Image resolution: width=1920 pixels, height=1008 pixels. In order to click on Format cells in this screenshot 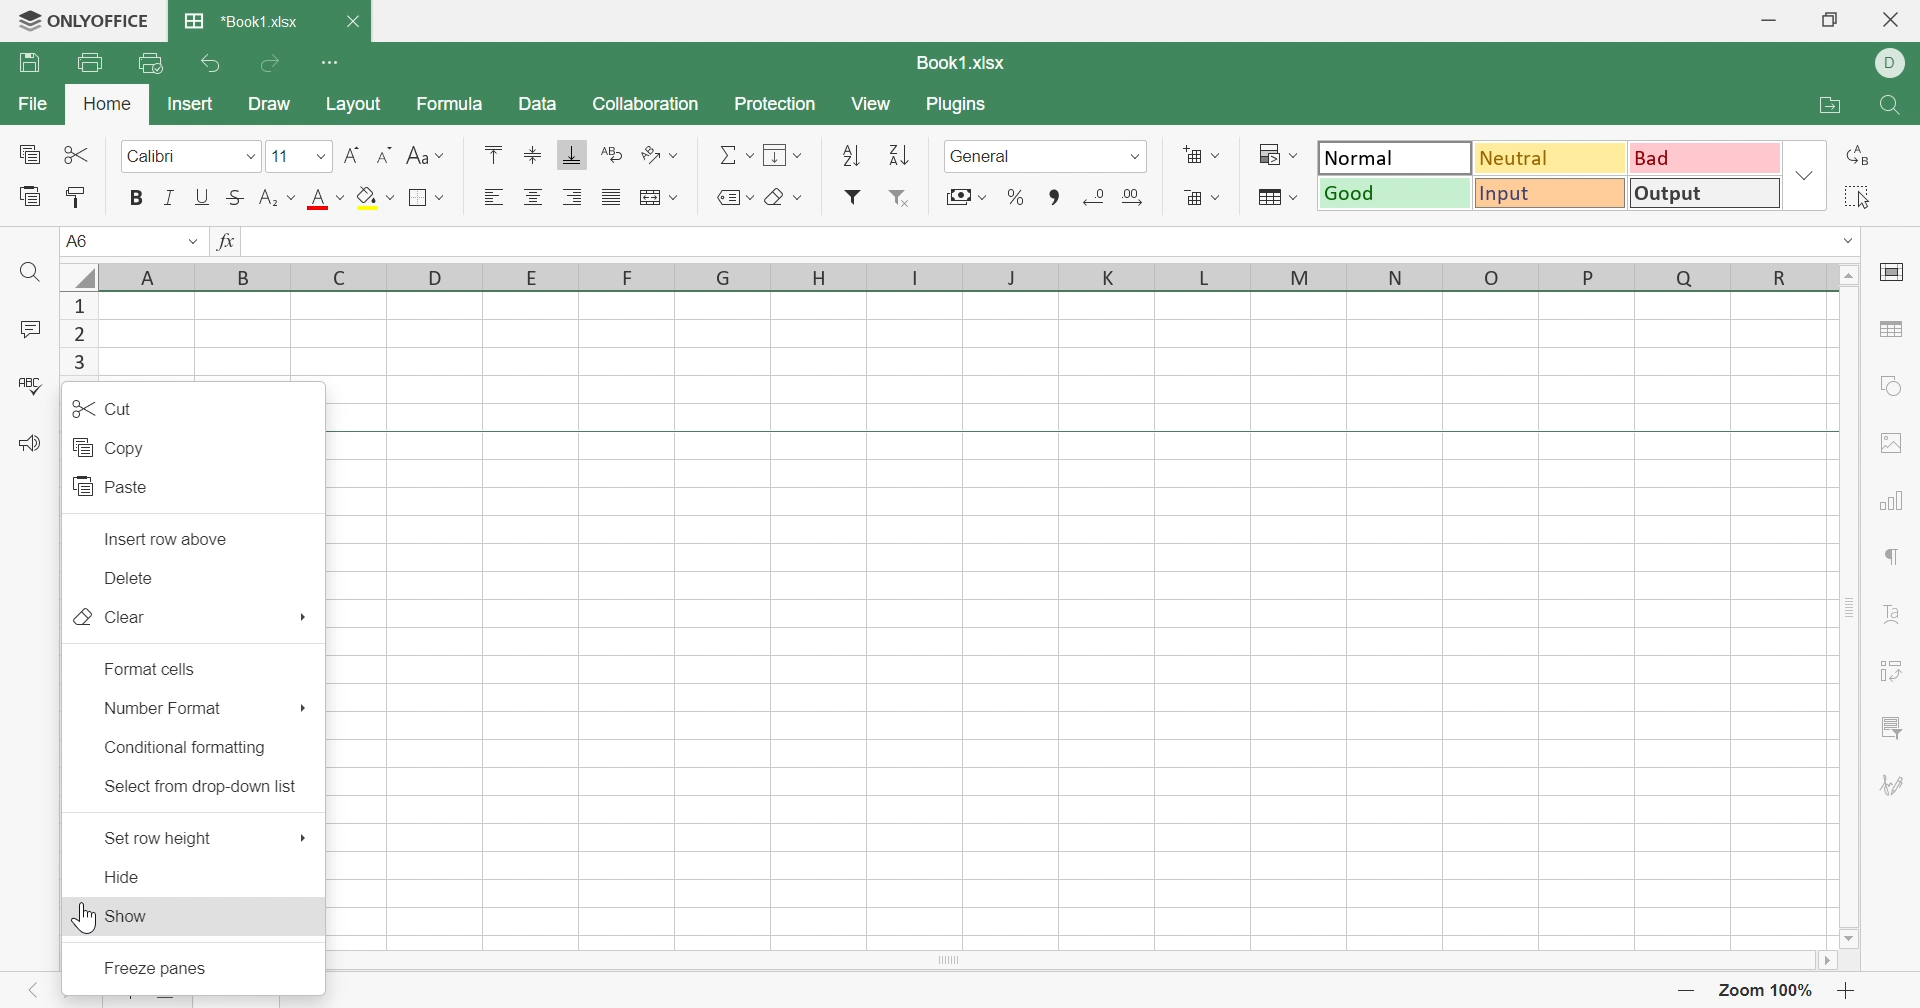, I will do `click(151, 670)`.